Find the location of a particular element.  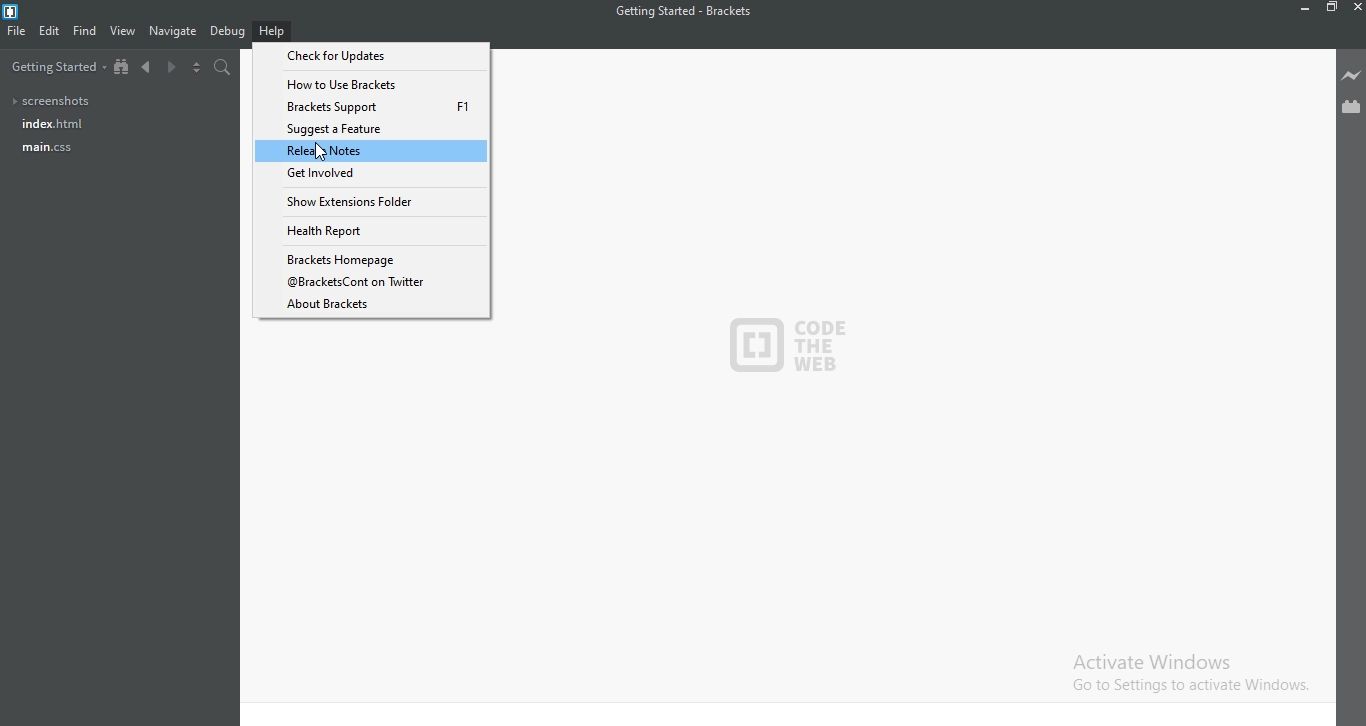

Find in files is located at coordinates (223, 68).